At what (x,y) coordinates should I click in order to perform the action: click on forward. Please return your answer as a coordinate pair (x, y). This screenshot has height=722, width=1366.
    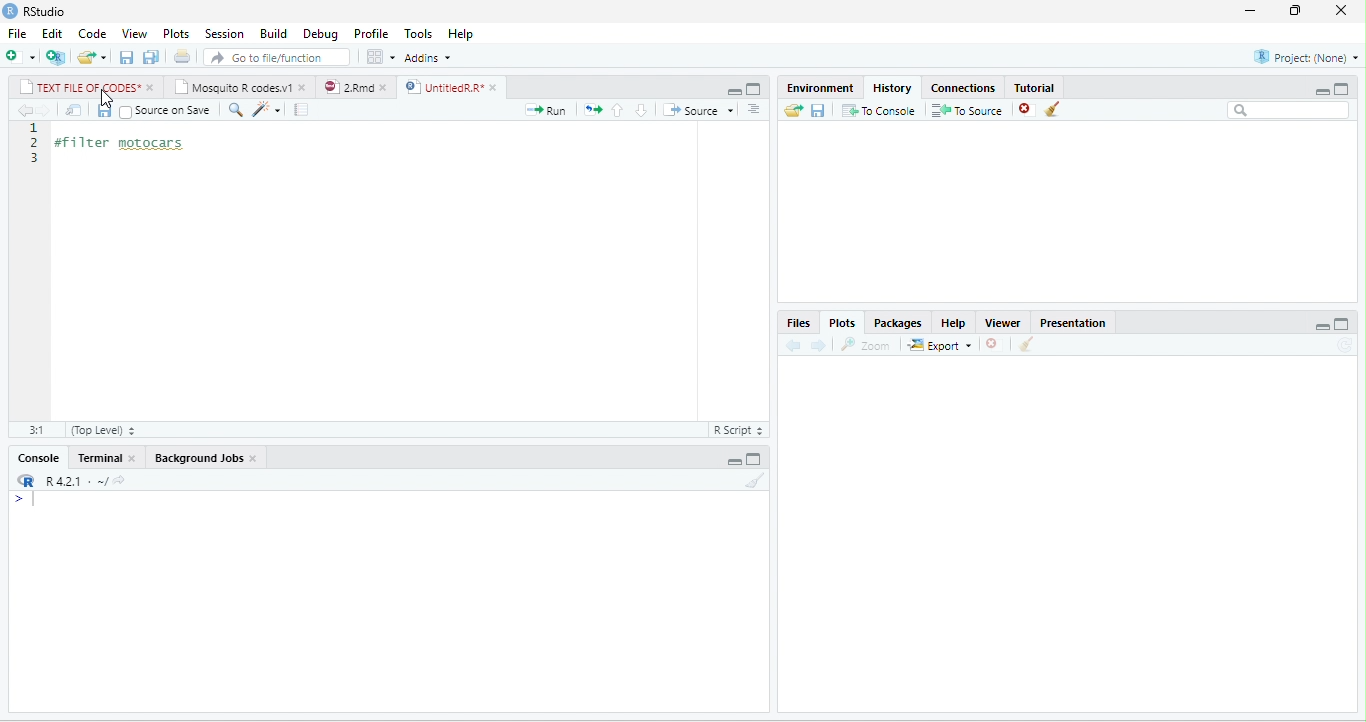
    Looking at the image, I should click on (818, 346).